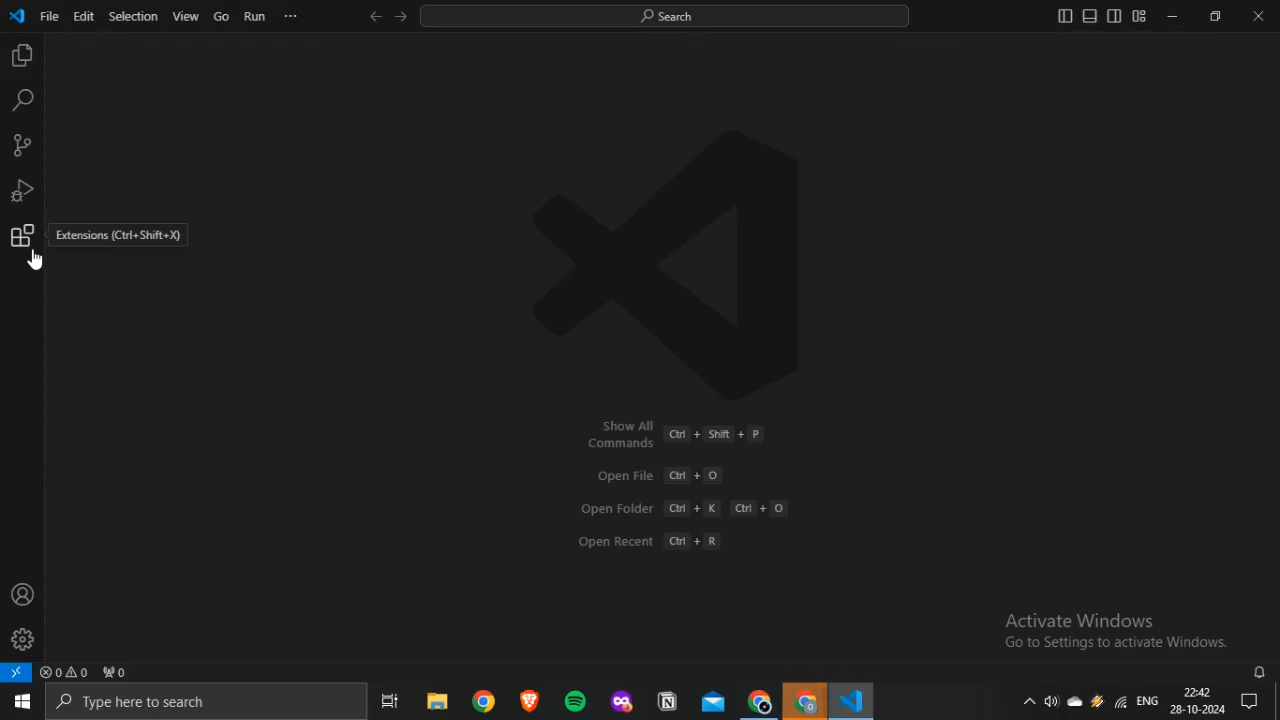 The height and width of the screenshot is (720, 1280). Describe the element at coordinates (82, 16) in the screenshot. I see `Edit` at that location.